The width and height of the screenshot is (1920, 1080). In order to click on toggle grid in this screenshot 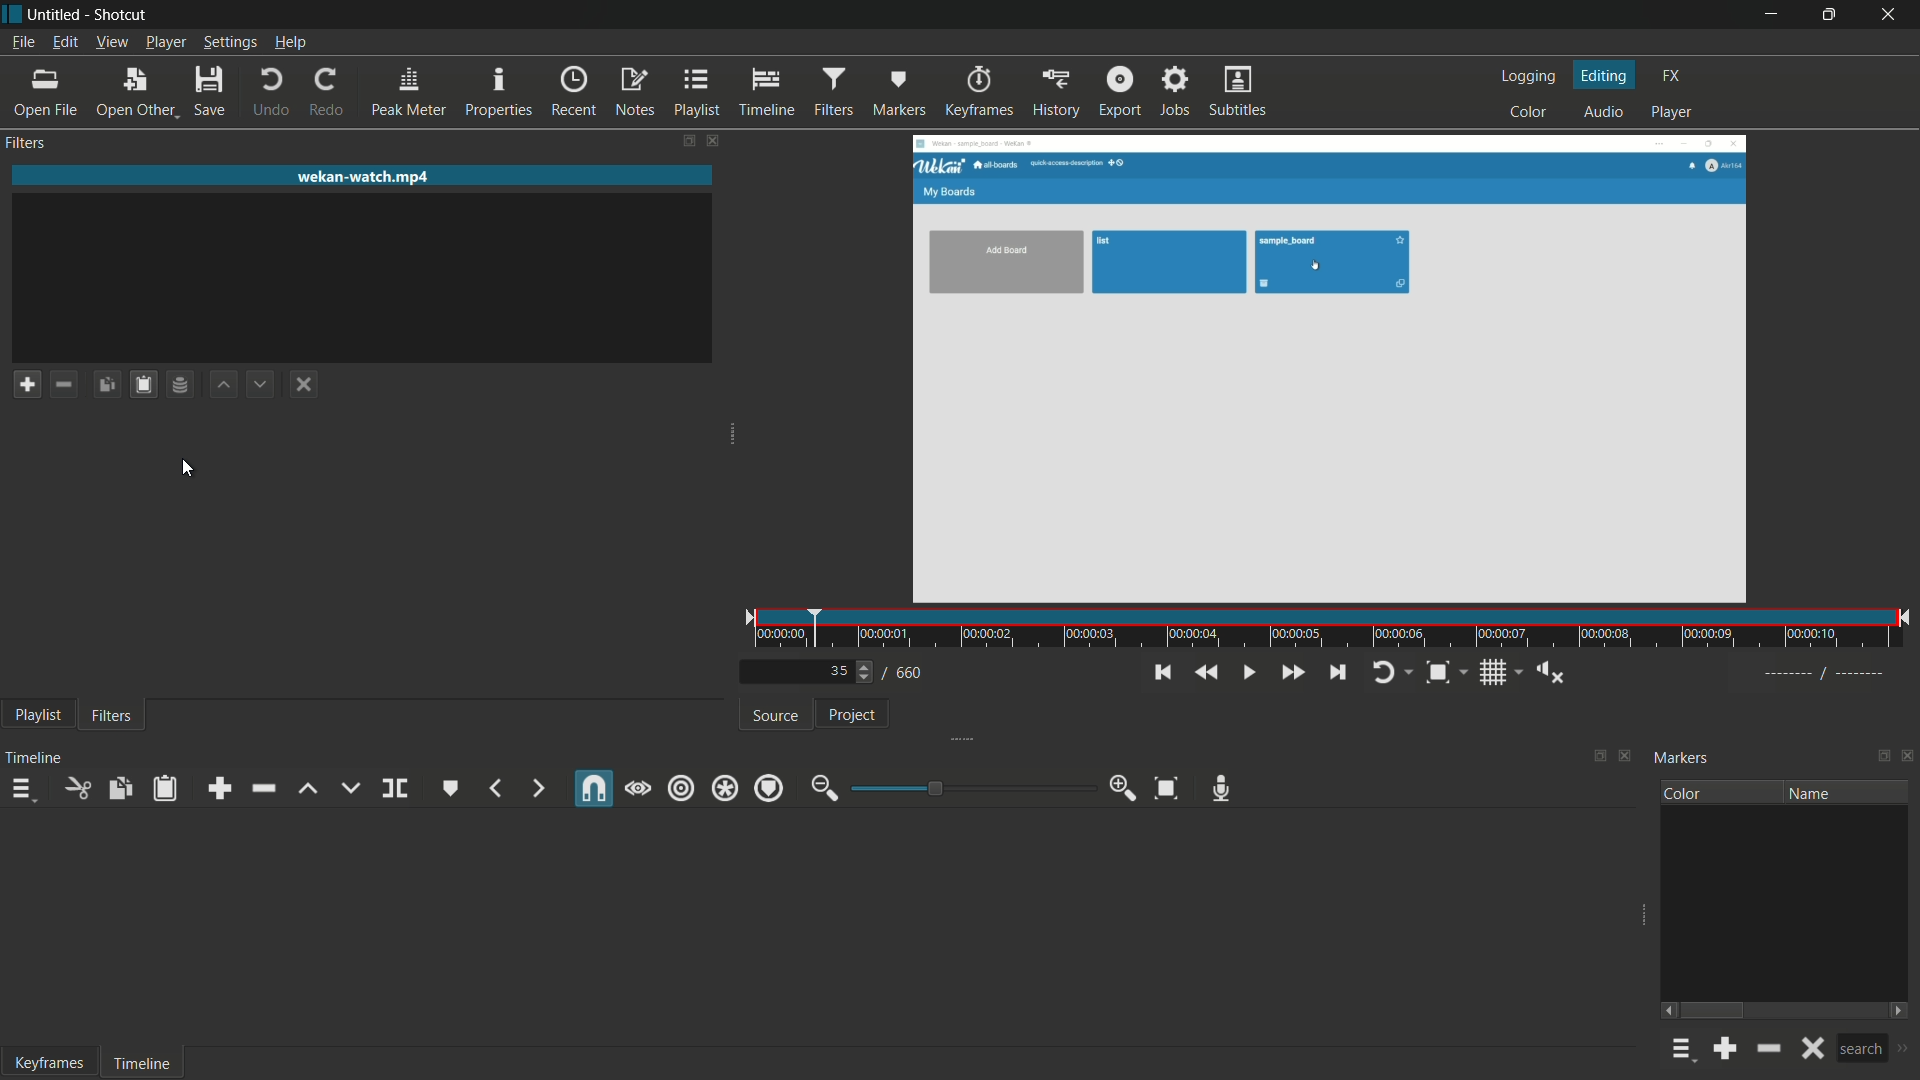, I will do `click(1495, 675)`.